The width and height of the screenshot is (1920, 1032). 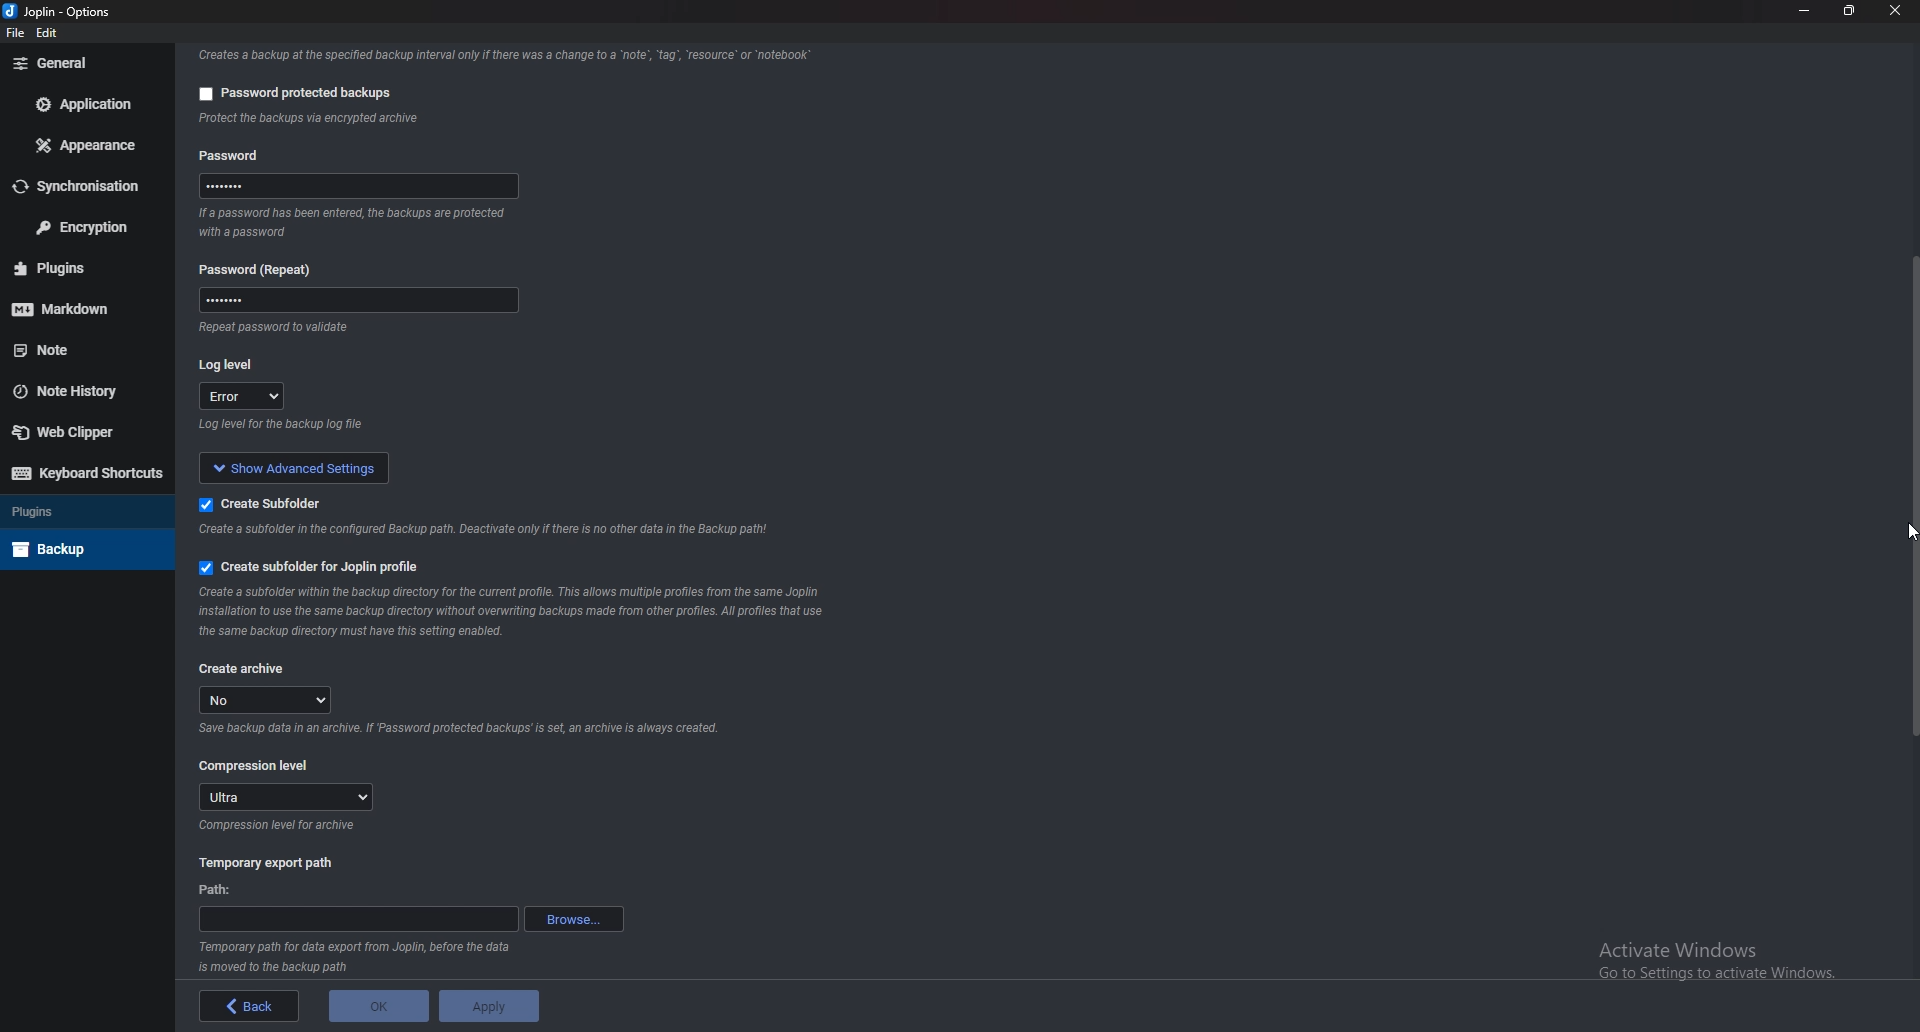 I want to click on Info, so click(x=357, y=958).